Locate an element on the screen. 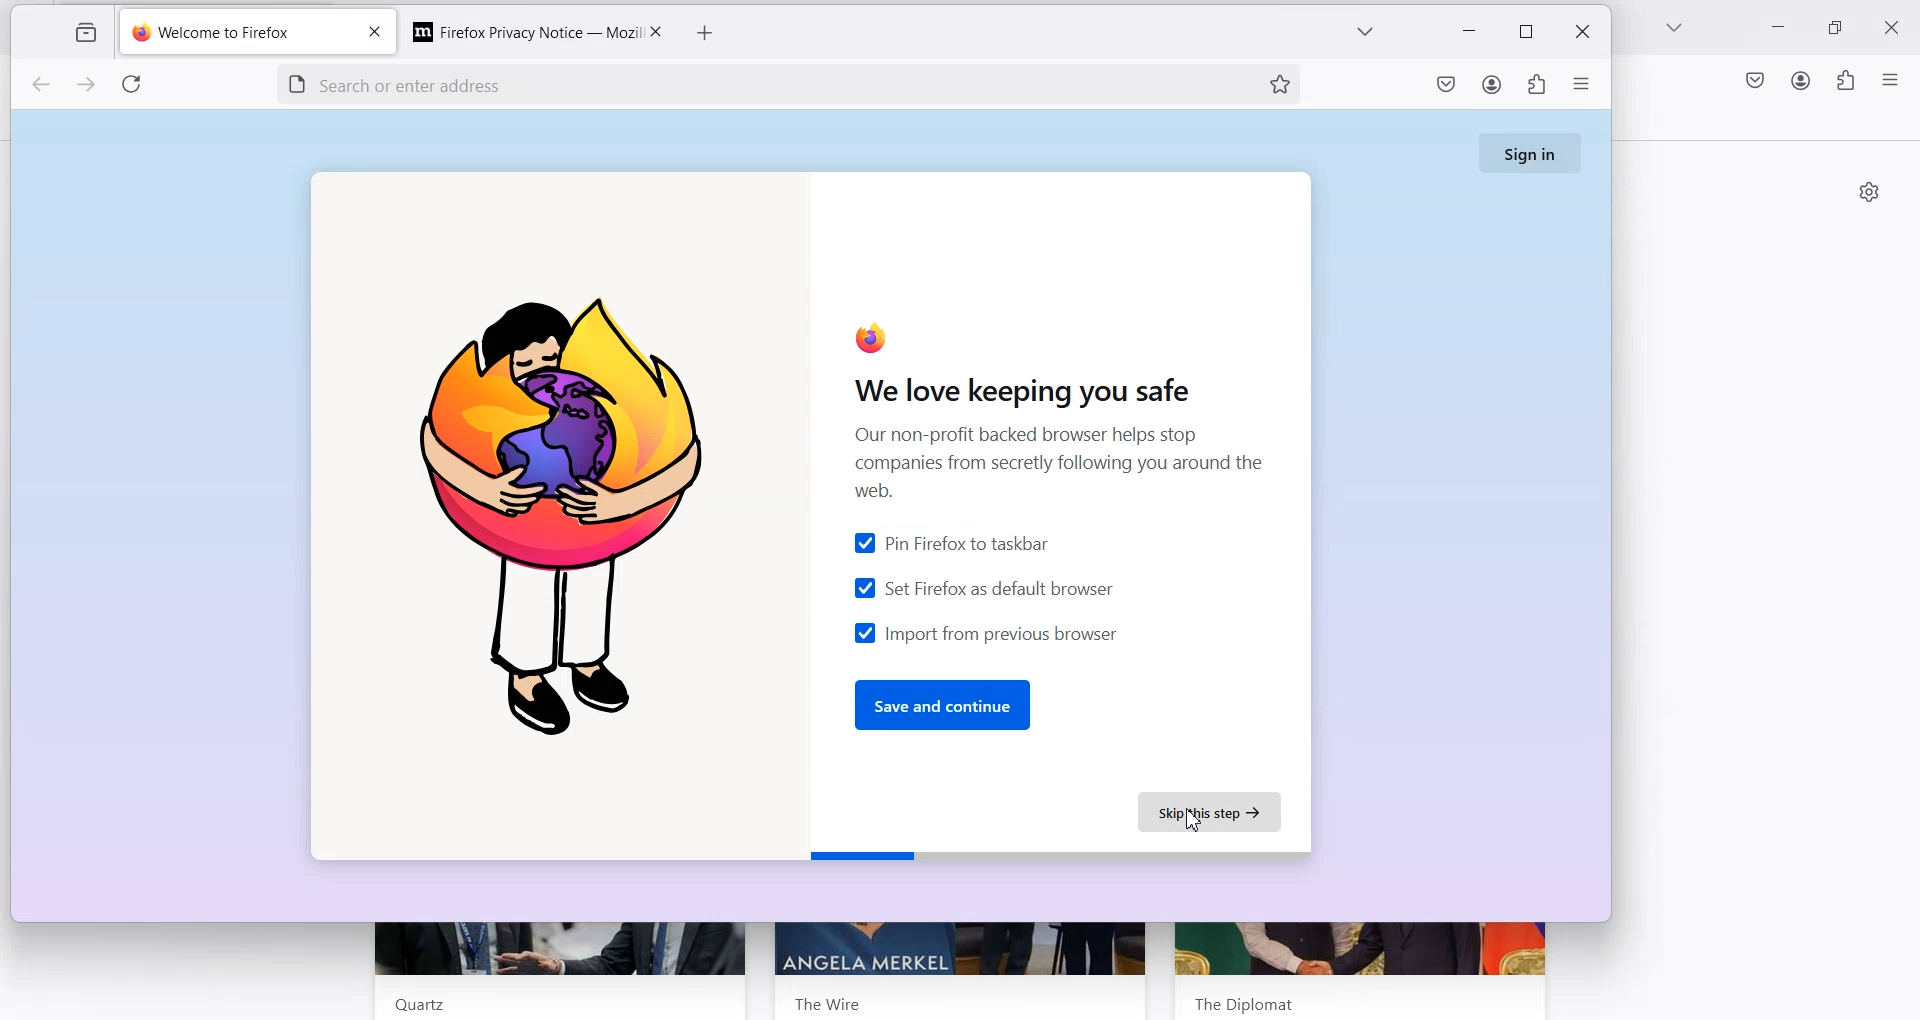 The width and height of the screenshot is (1920, 1020). view recent browsing is located at coordinates (83, 34).